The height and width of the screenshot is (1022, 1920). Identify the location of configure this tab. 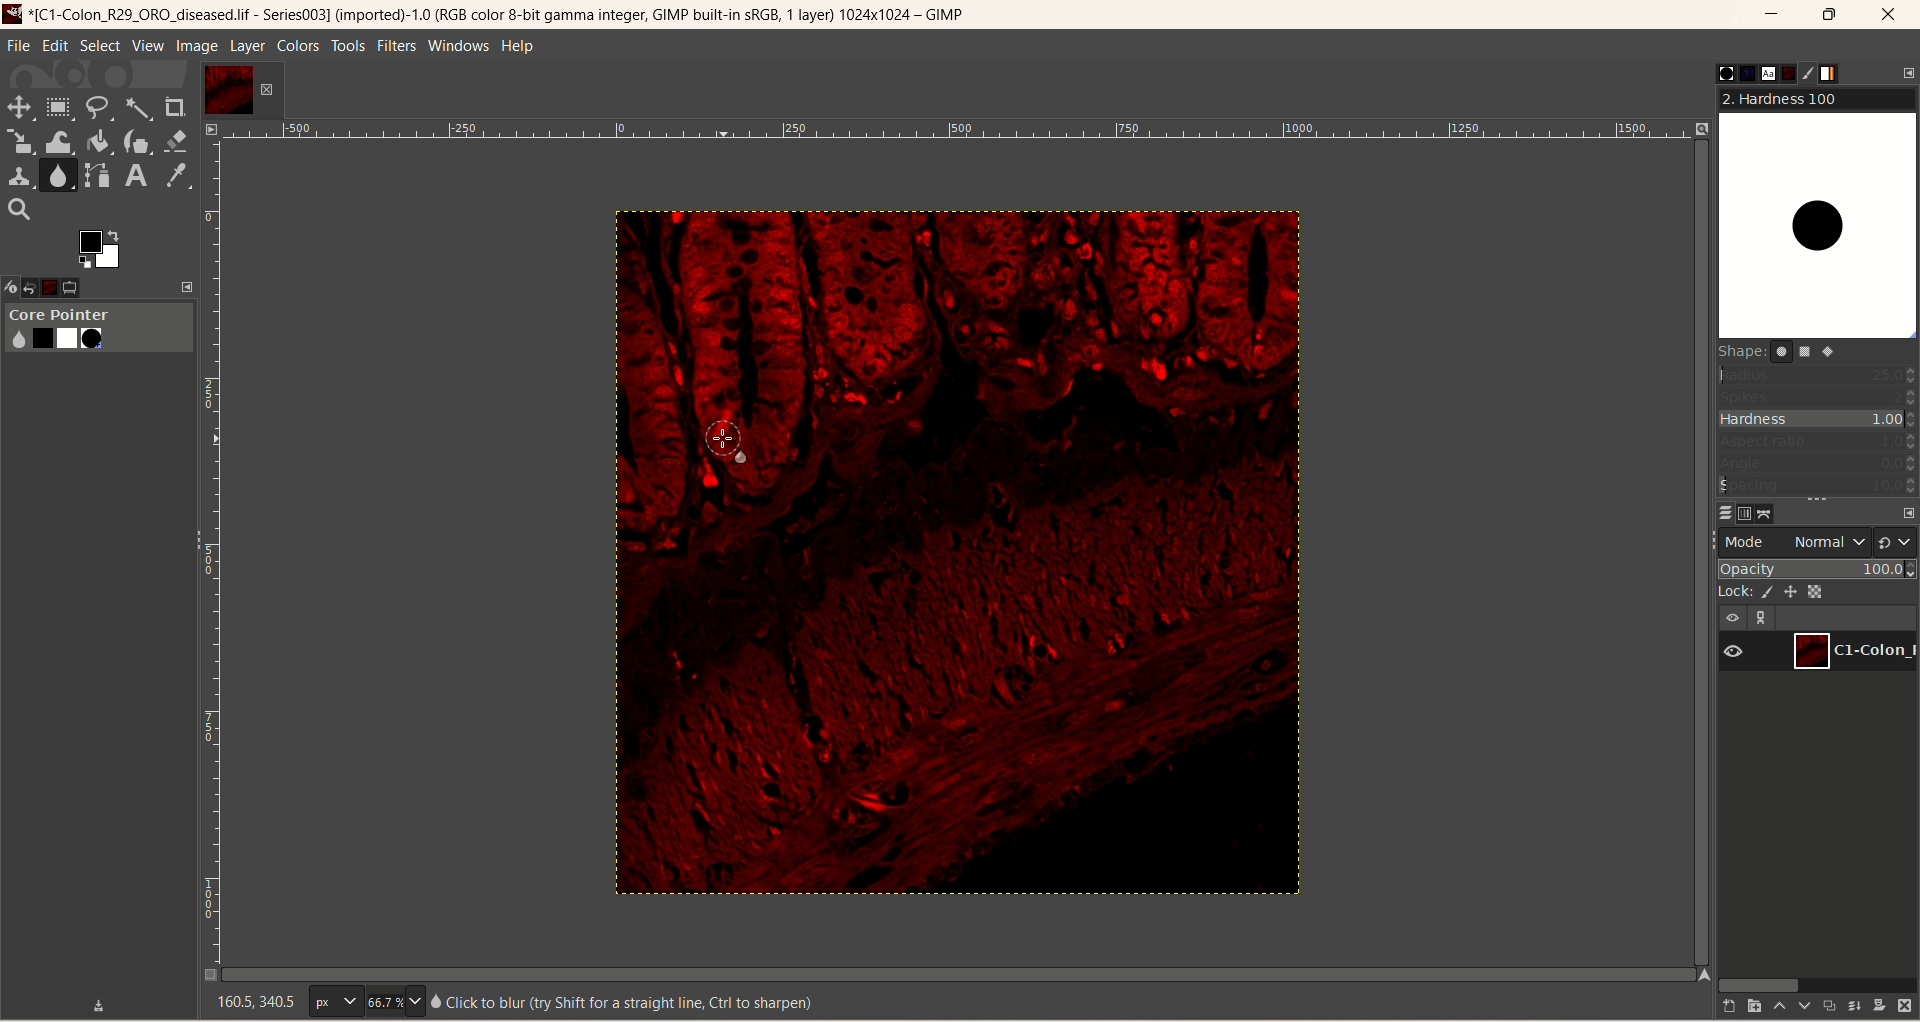
(1908, 72).